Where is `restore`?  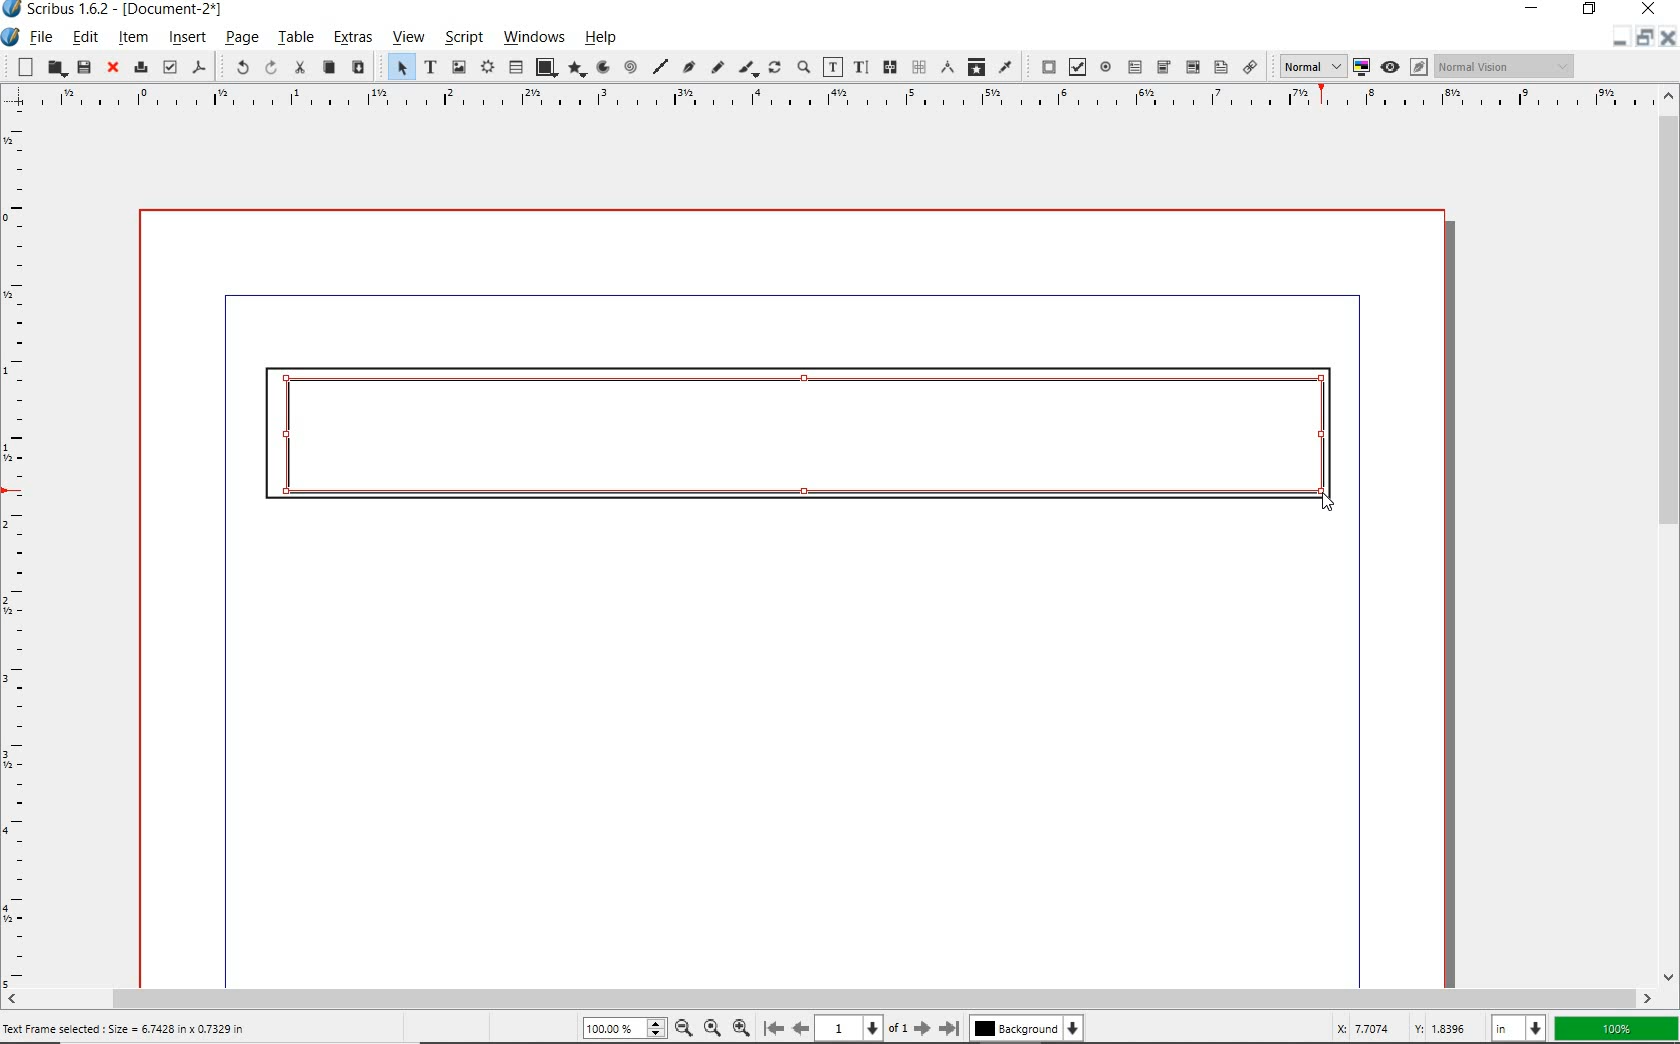 restore is located at coordinates (1645, 42).